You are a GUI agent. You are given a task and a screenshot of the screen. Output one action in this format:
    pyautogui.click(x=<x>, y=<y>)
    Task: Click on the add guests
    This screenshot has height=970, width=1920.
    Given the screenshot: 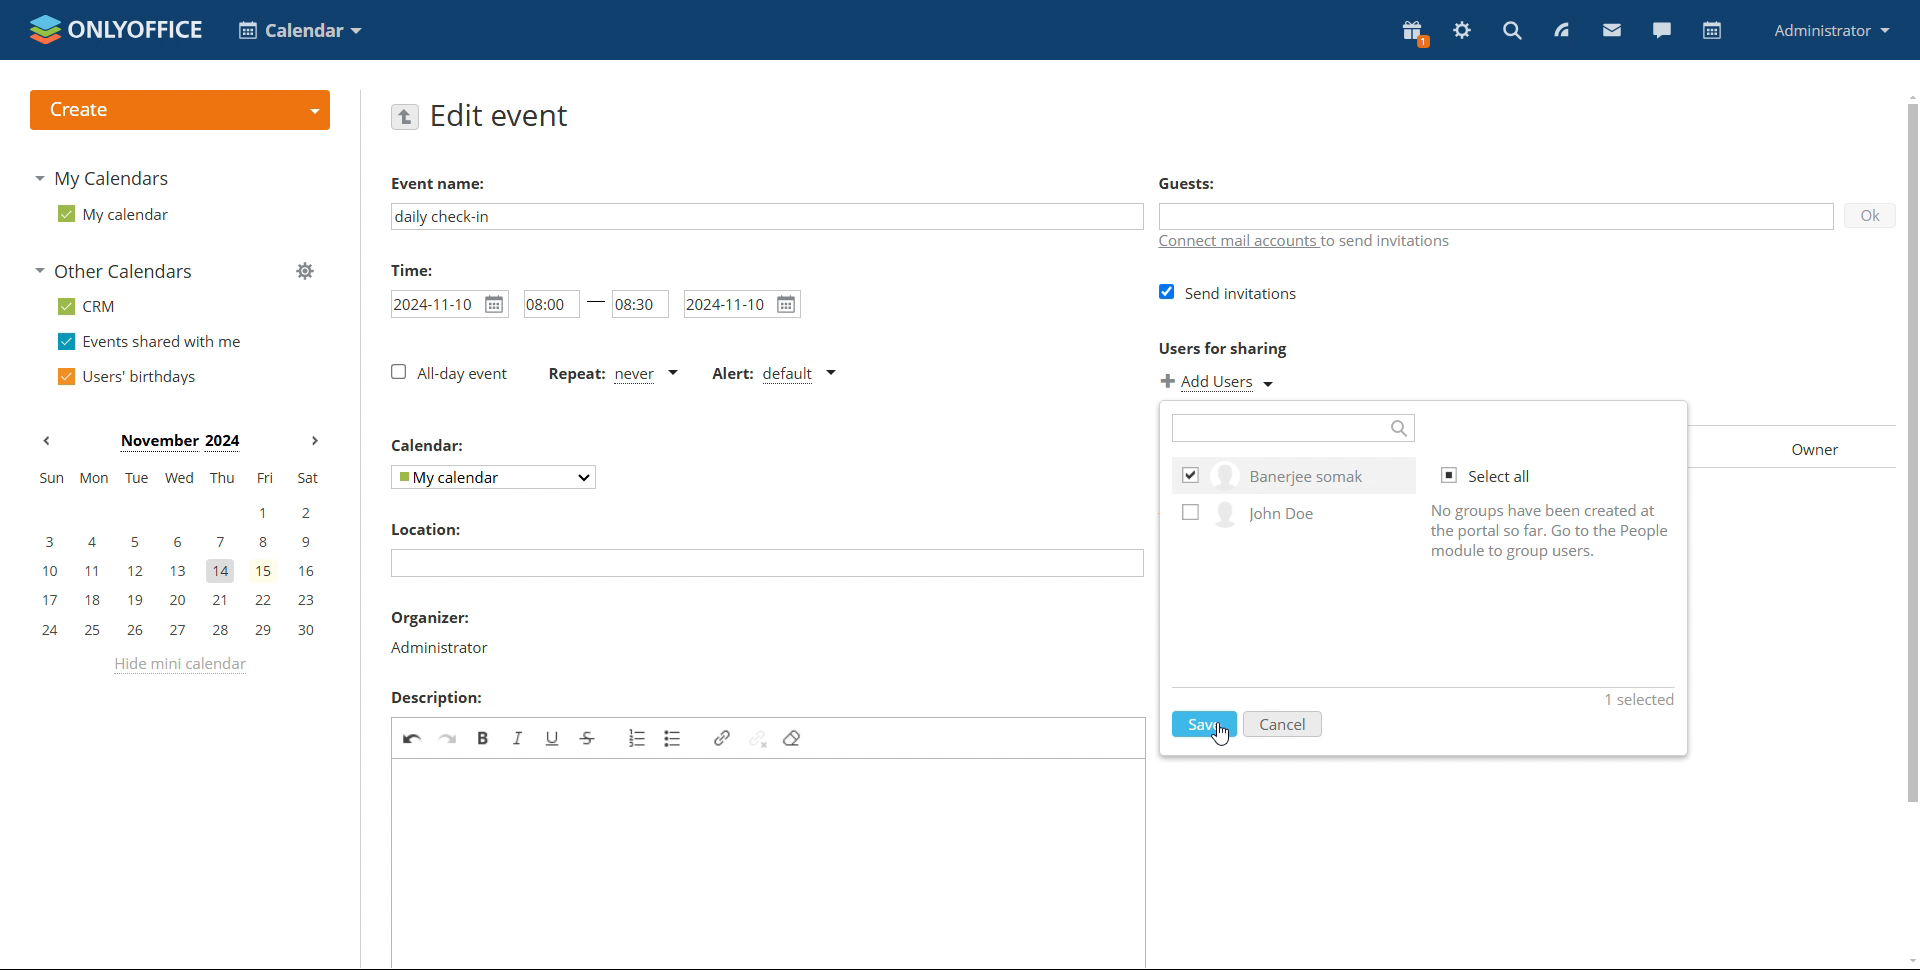 What is the action you would take?
    pyautogui.click(x=1496, y=215)
    